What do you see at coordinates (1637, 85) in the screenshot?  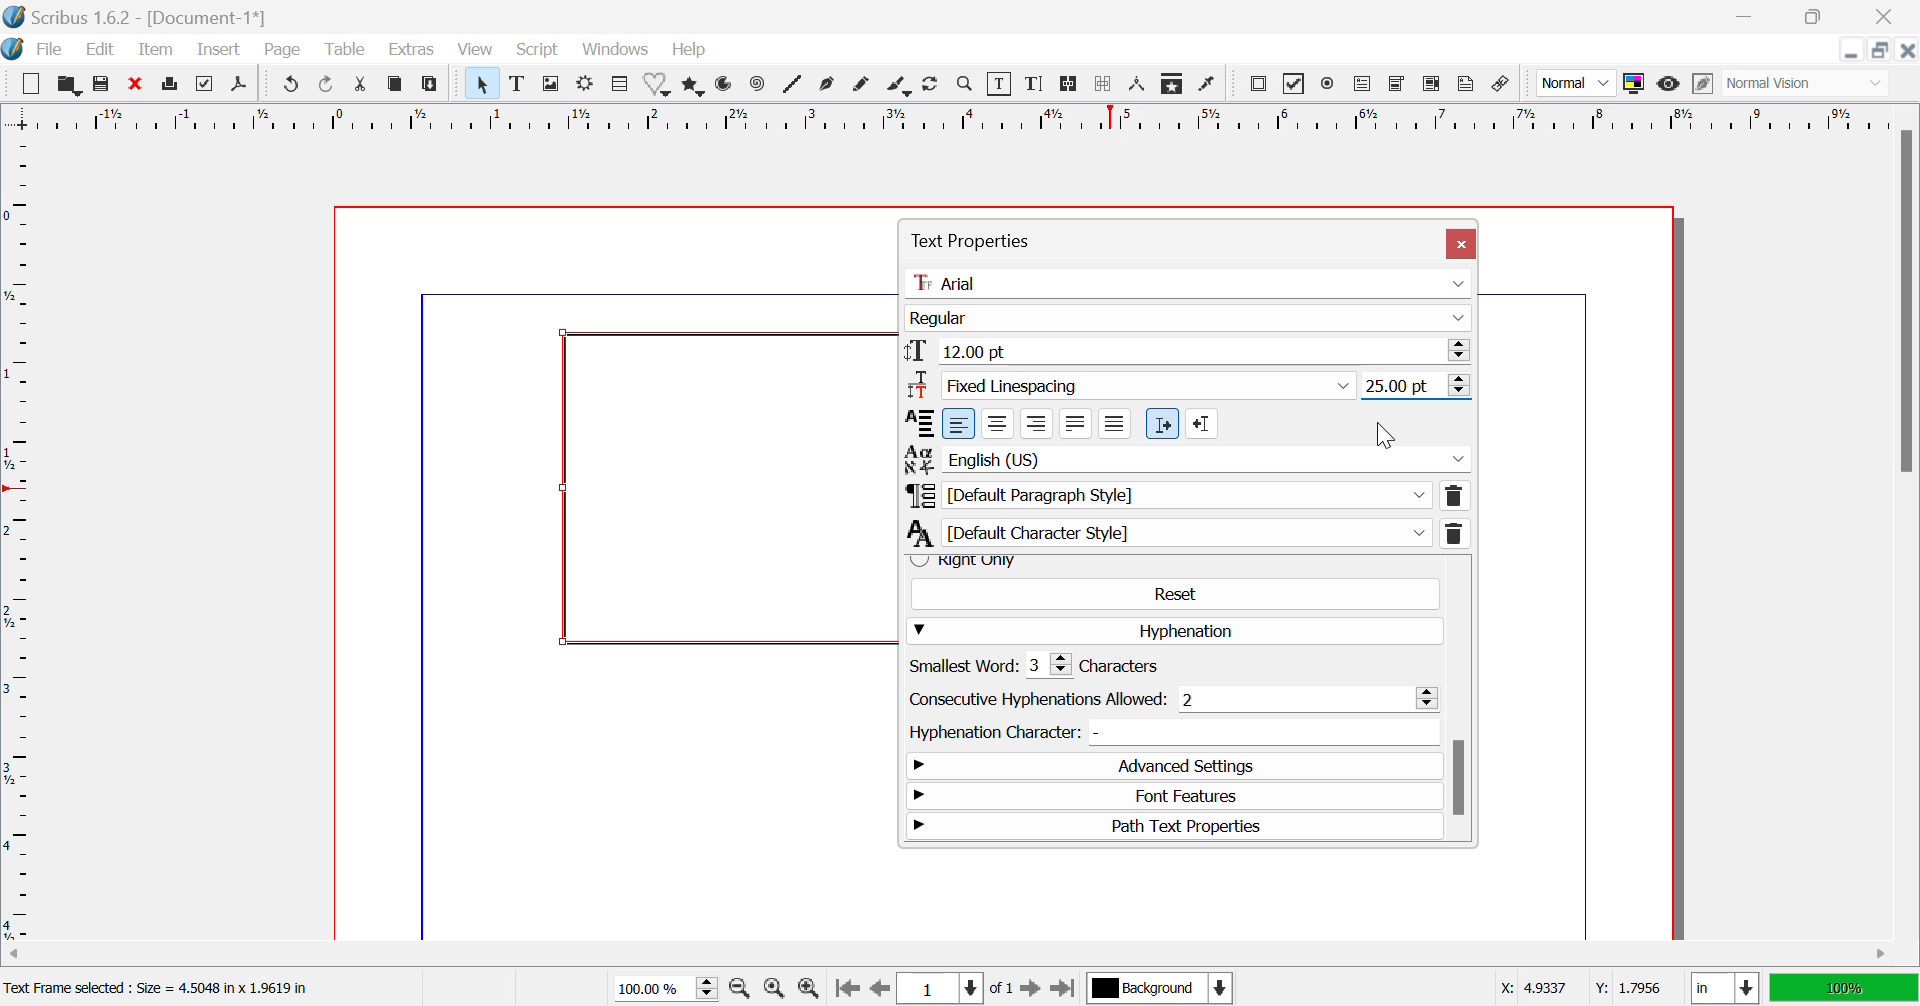 I see `Toggle Color Display` at bounding box center [1637, 85].